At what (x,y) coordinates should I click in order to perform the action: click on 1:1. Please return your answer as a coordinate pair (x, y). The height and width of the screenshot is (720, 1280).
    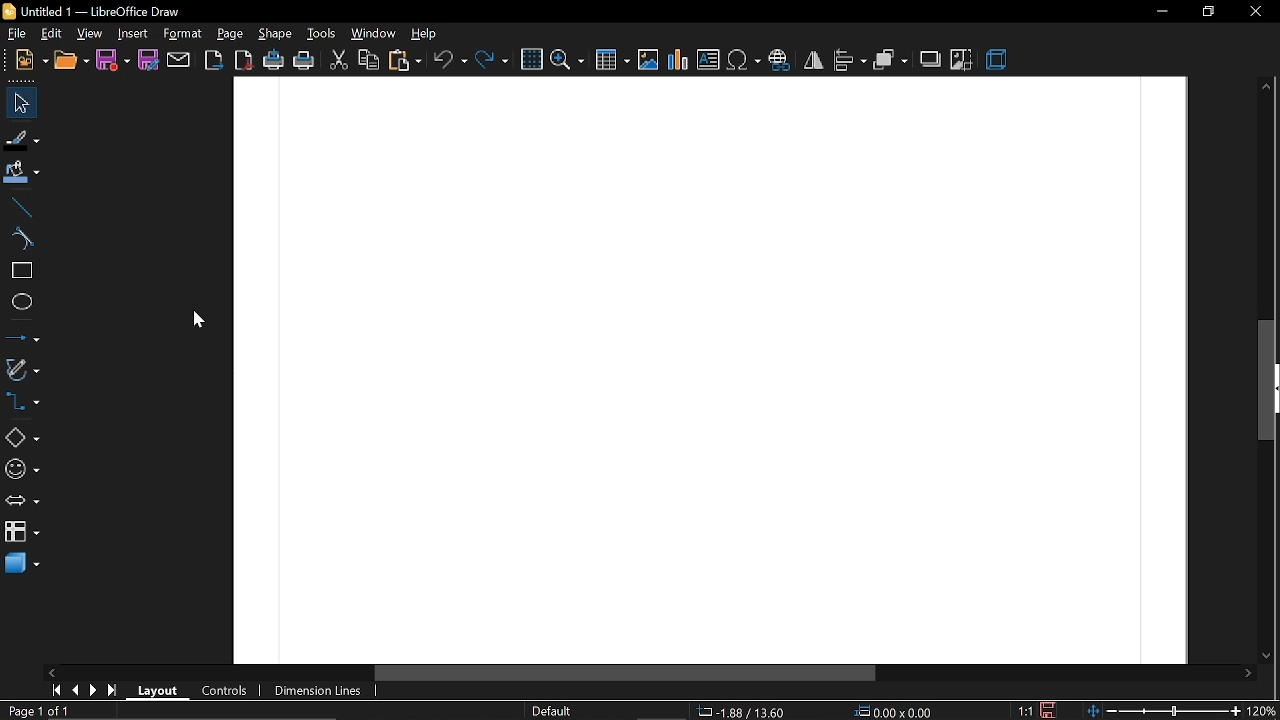
    Looking at the image, I should click on (1025, 710).